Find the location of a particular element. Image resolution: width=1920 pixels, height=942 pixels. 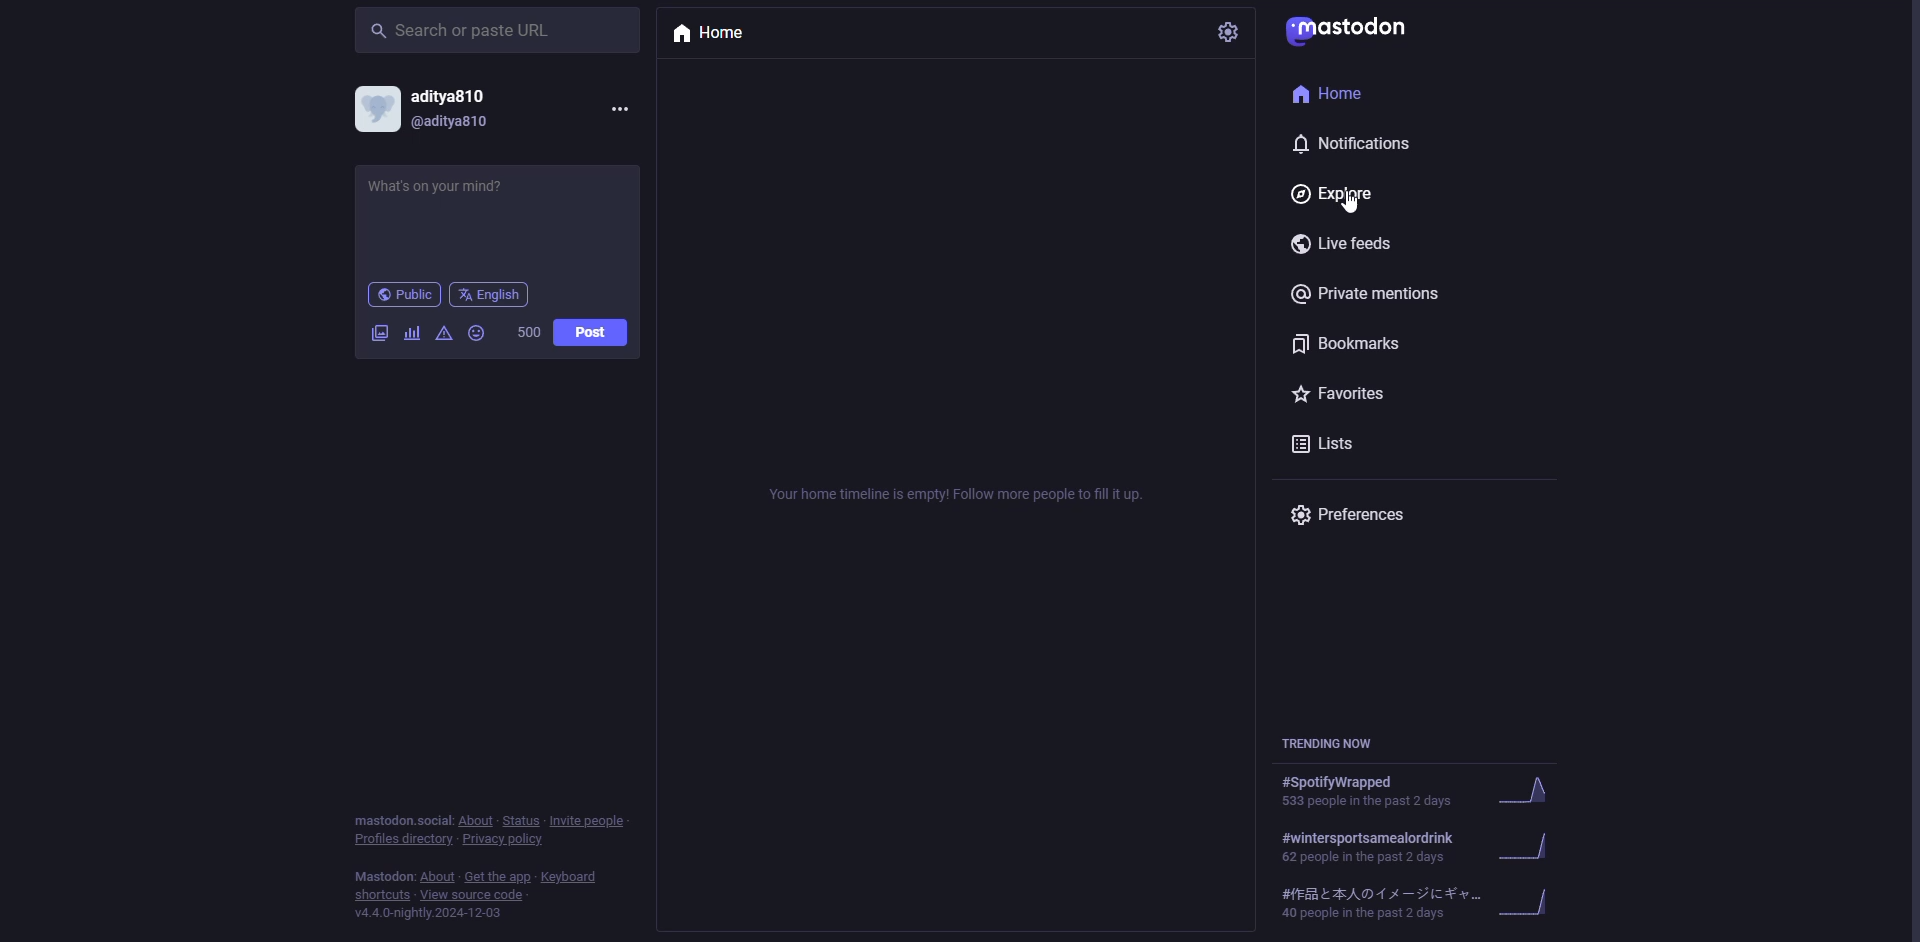

cursor is located at coordinates (1356, 204).